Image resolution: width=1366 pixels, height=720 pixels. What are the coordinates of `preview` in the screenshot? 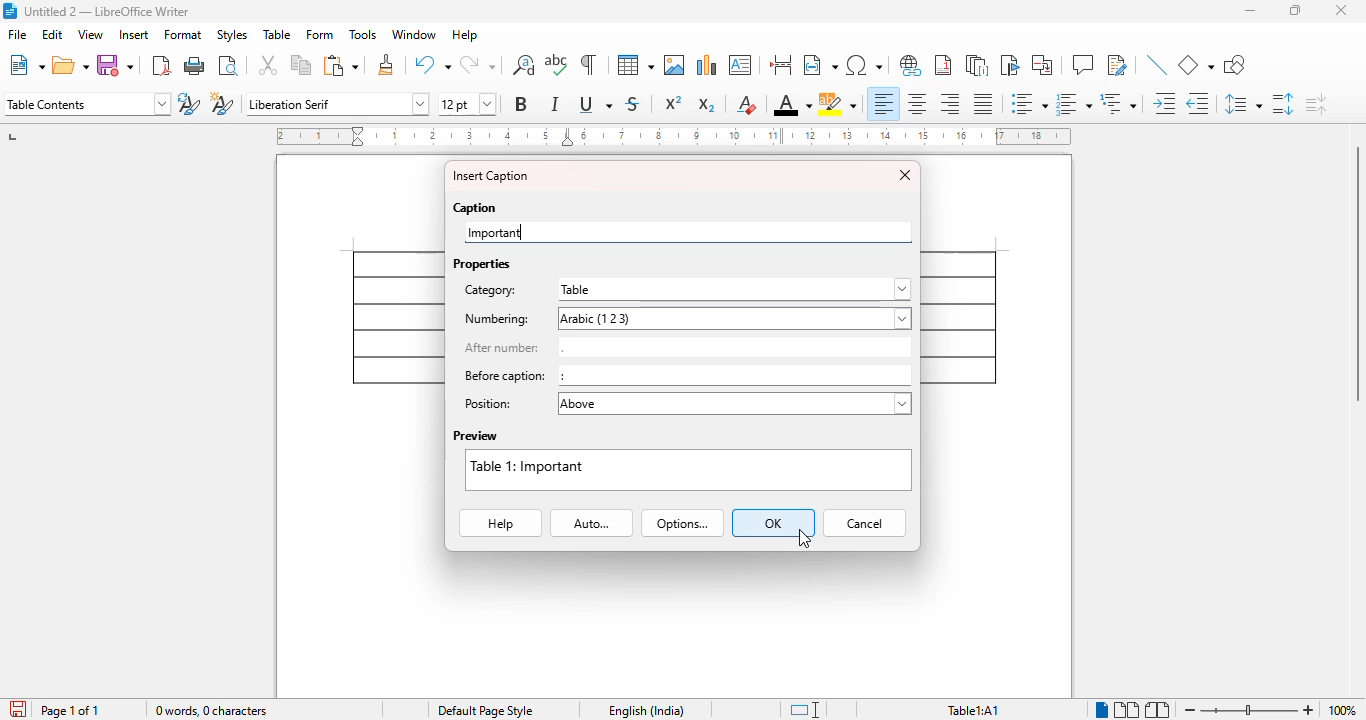 It's located at (476, 436).